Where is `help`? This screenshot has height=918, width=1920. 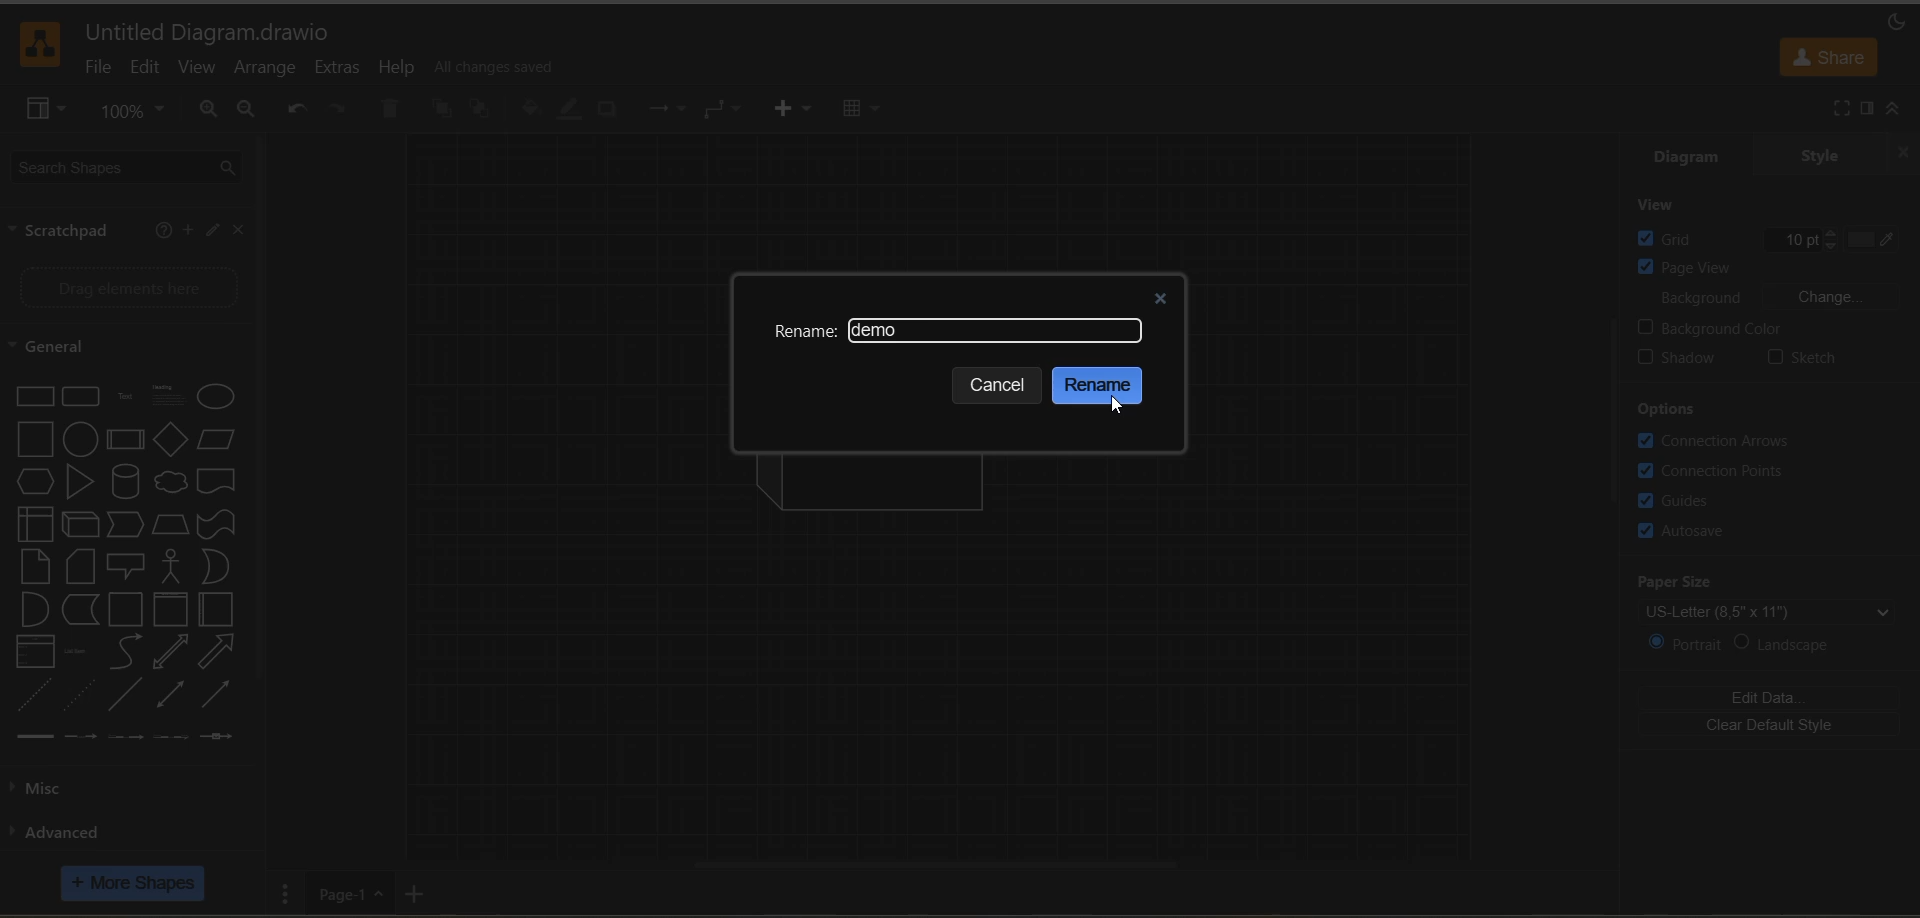
help is located at coordinates (399, 70).